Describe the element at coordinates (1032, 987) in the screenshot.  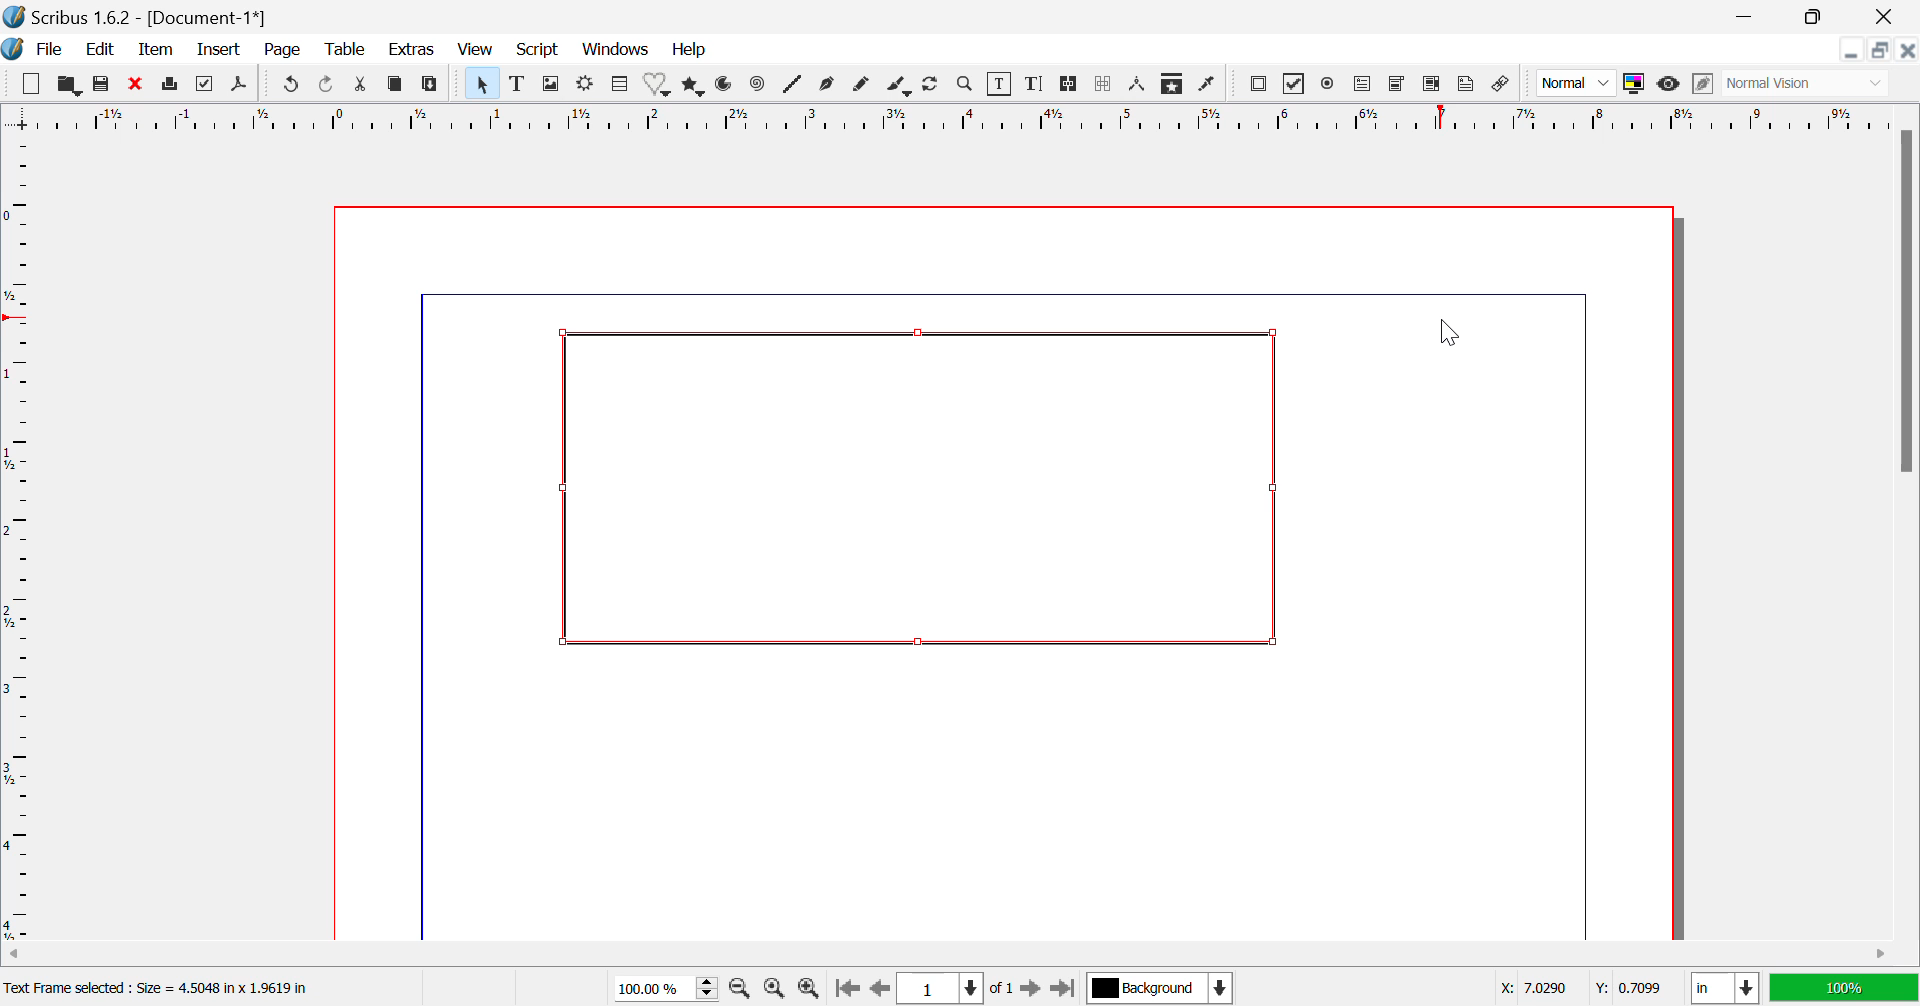
I see `Next Page` at that location.